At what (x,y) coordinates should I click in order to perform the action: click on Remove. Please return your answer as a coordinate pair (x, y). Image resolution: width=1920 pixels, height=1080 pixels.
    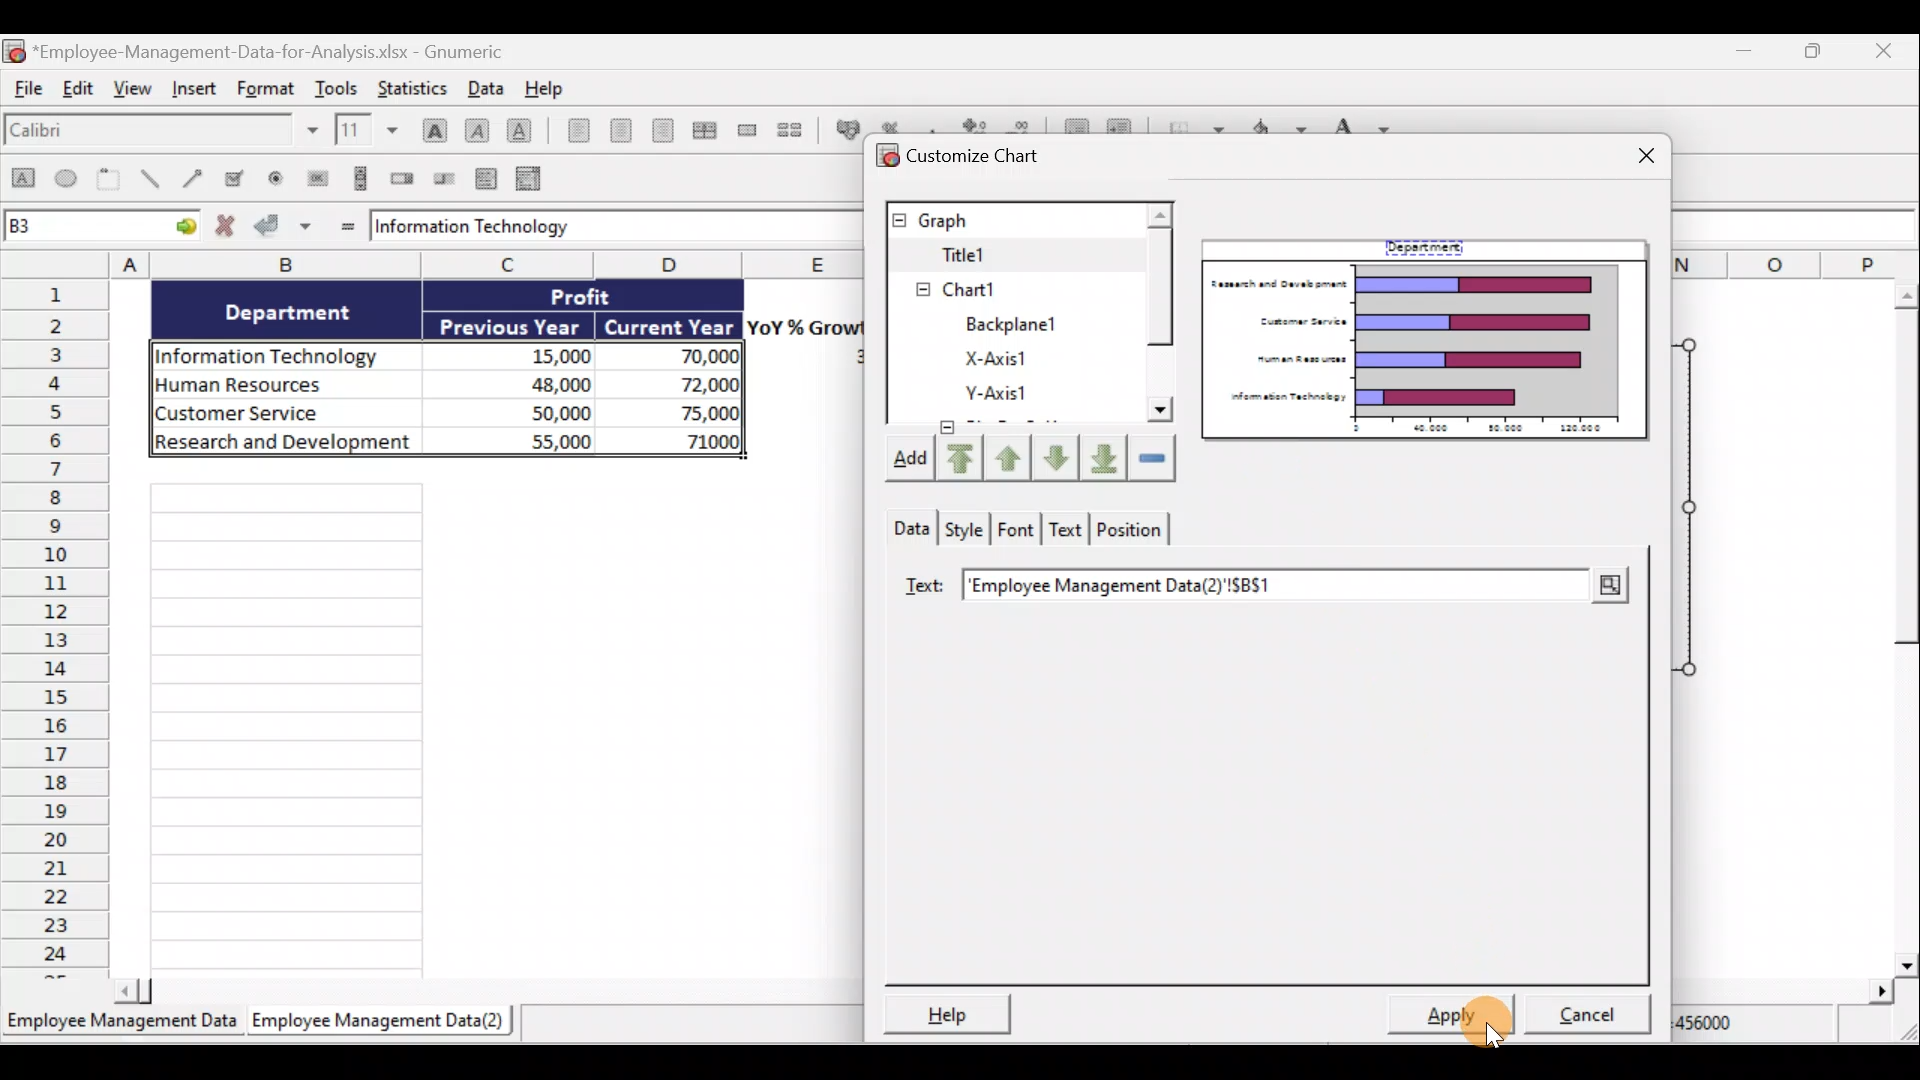
    Looking at the image, I should click on (1151, 458).